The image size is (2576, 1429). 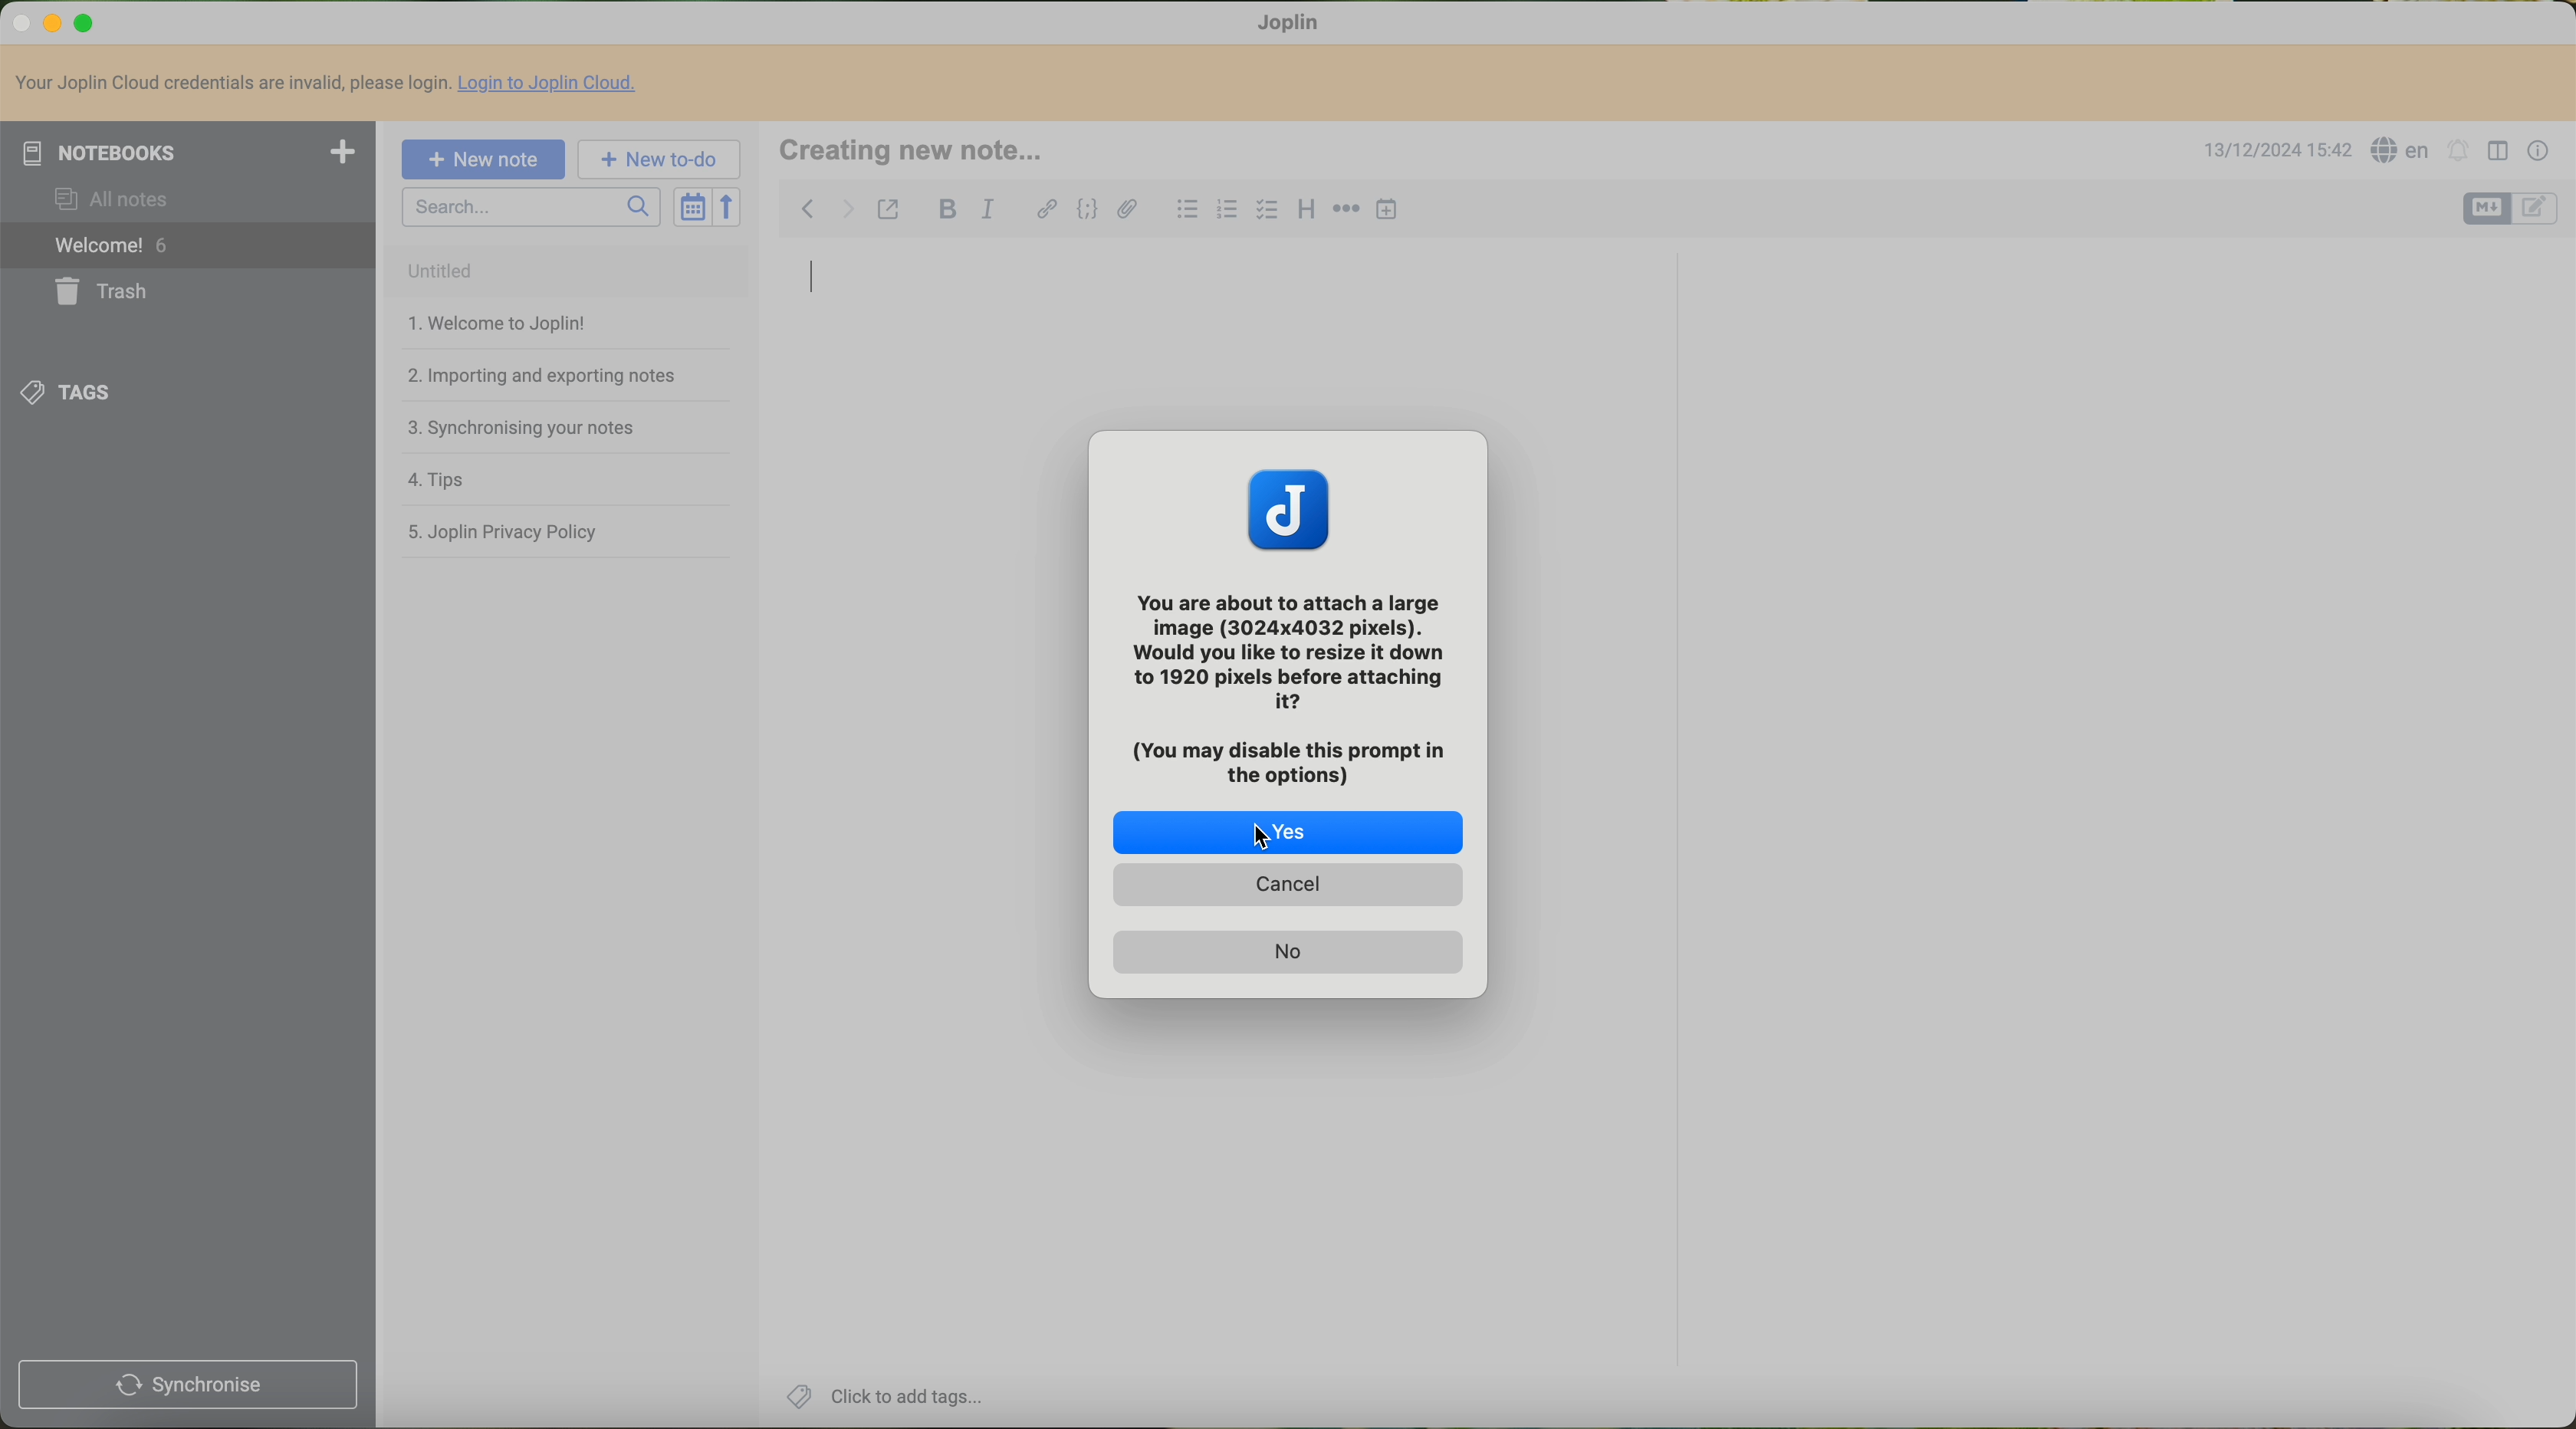 What do you see at coordinates (564, 271) in the screenshot?
I see `untitled note` at bounding box center [564, 271].